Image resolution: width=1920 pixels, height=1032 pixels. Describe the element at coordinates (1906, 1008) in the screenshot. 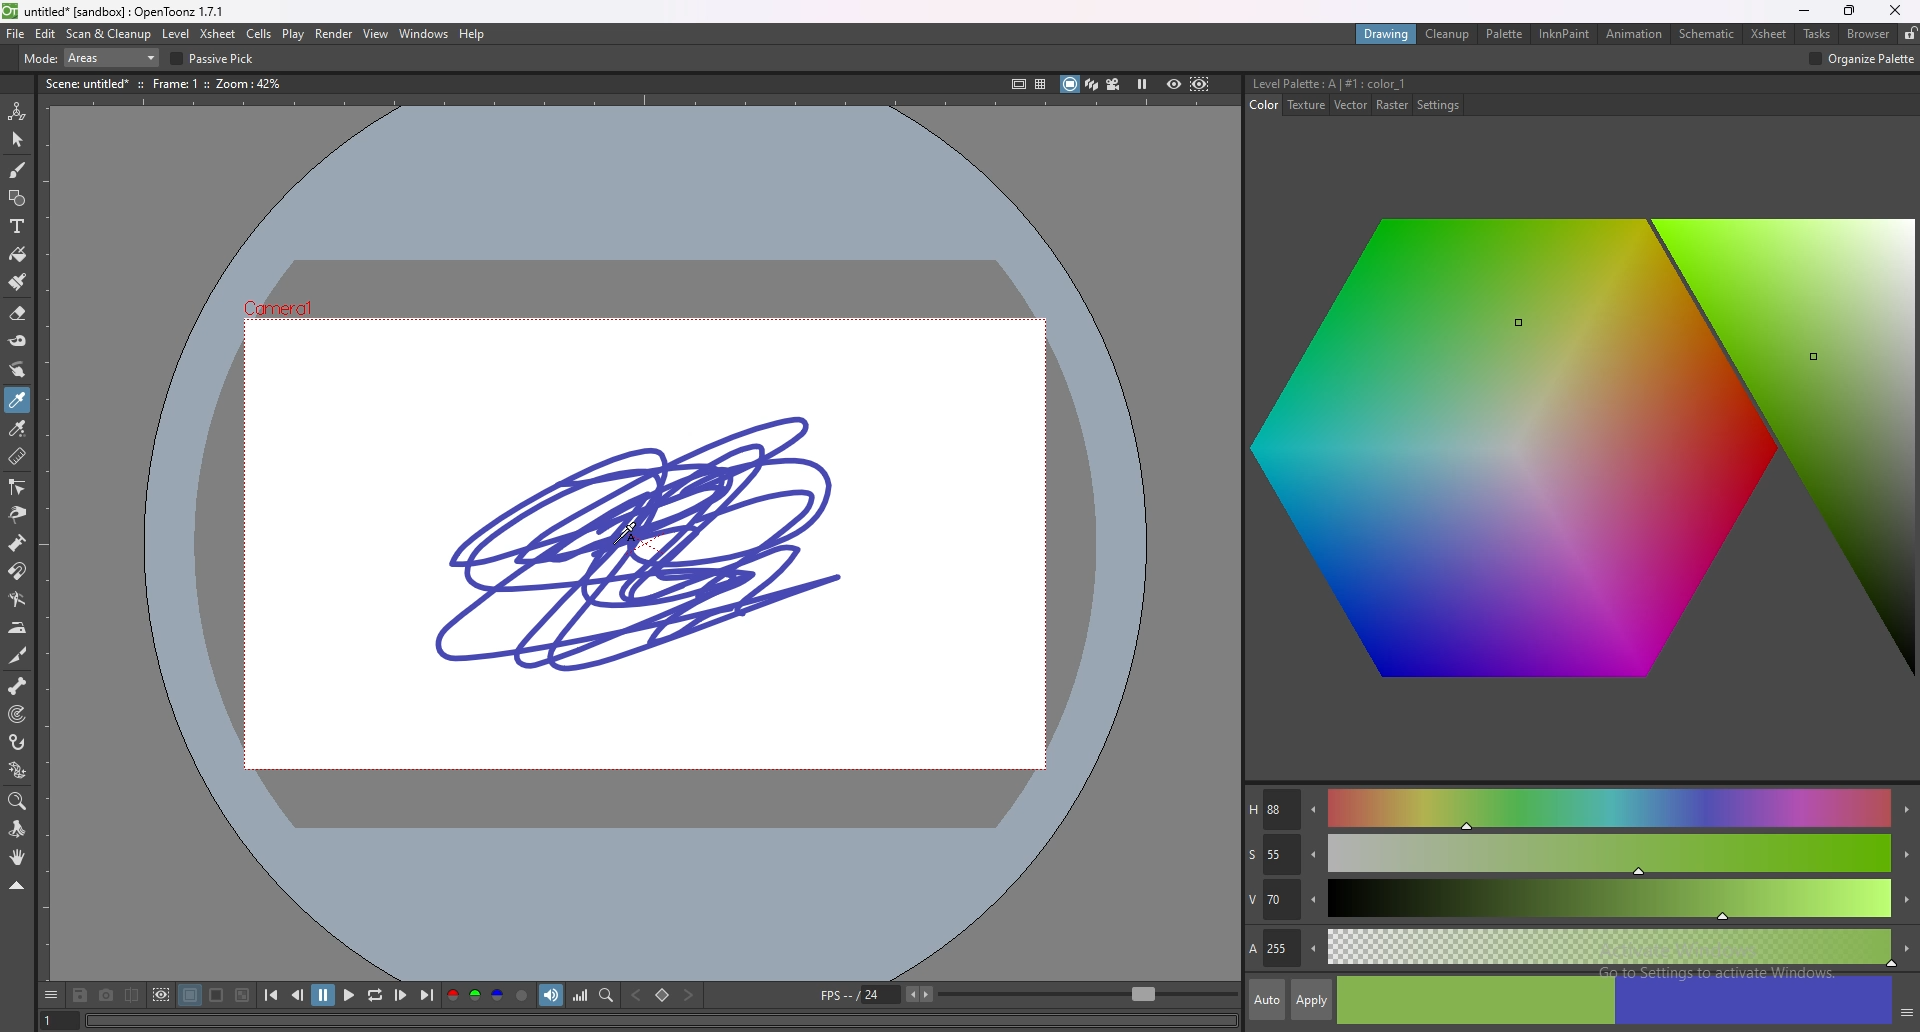

I see `show or hide parts of the color page` at that location.